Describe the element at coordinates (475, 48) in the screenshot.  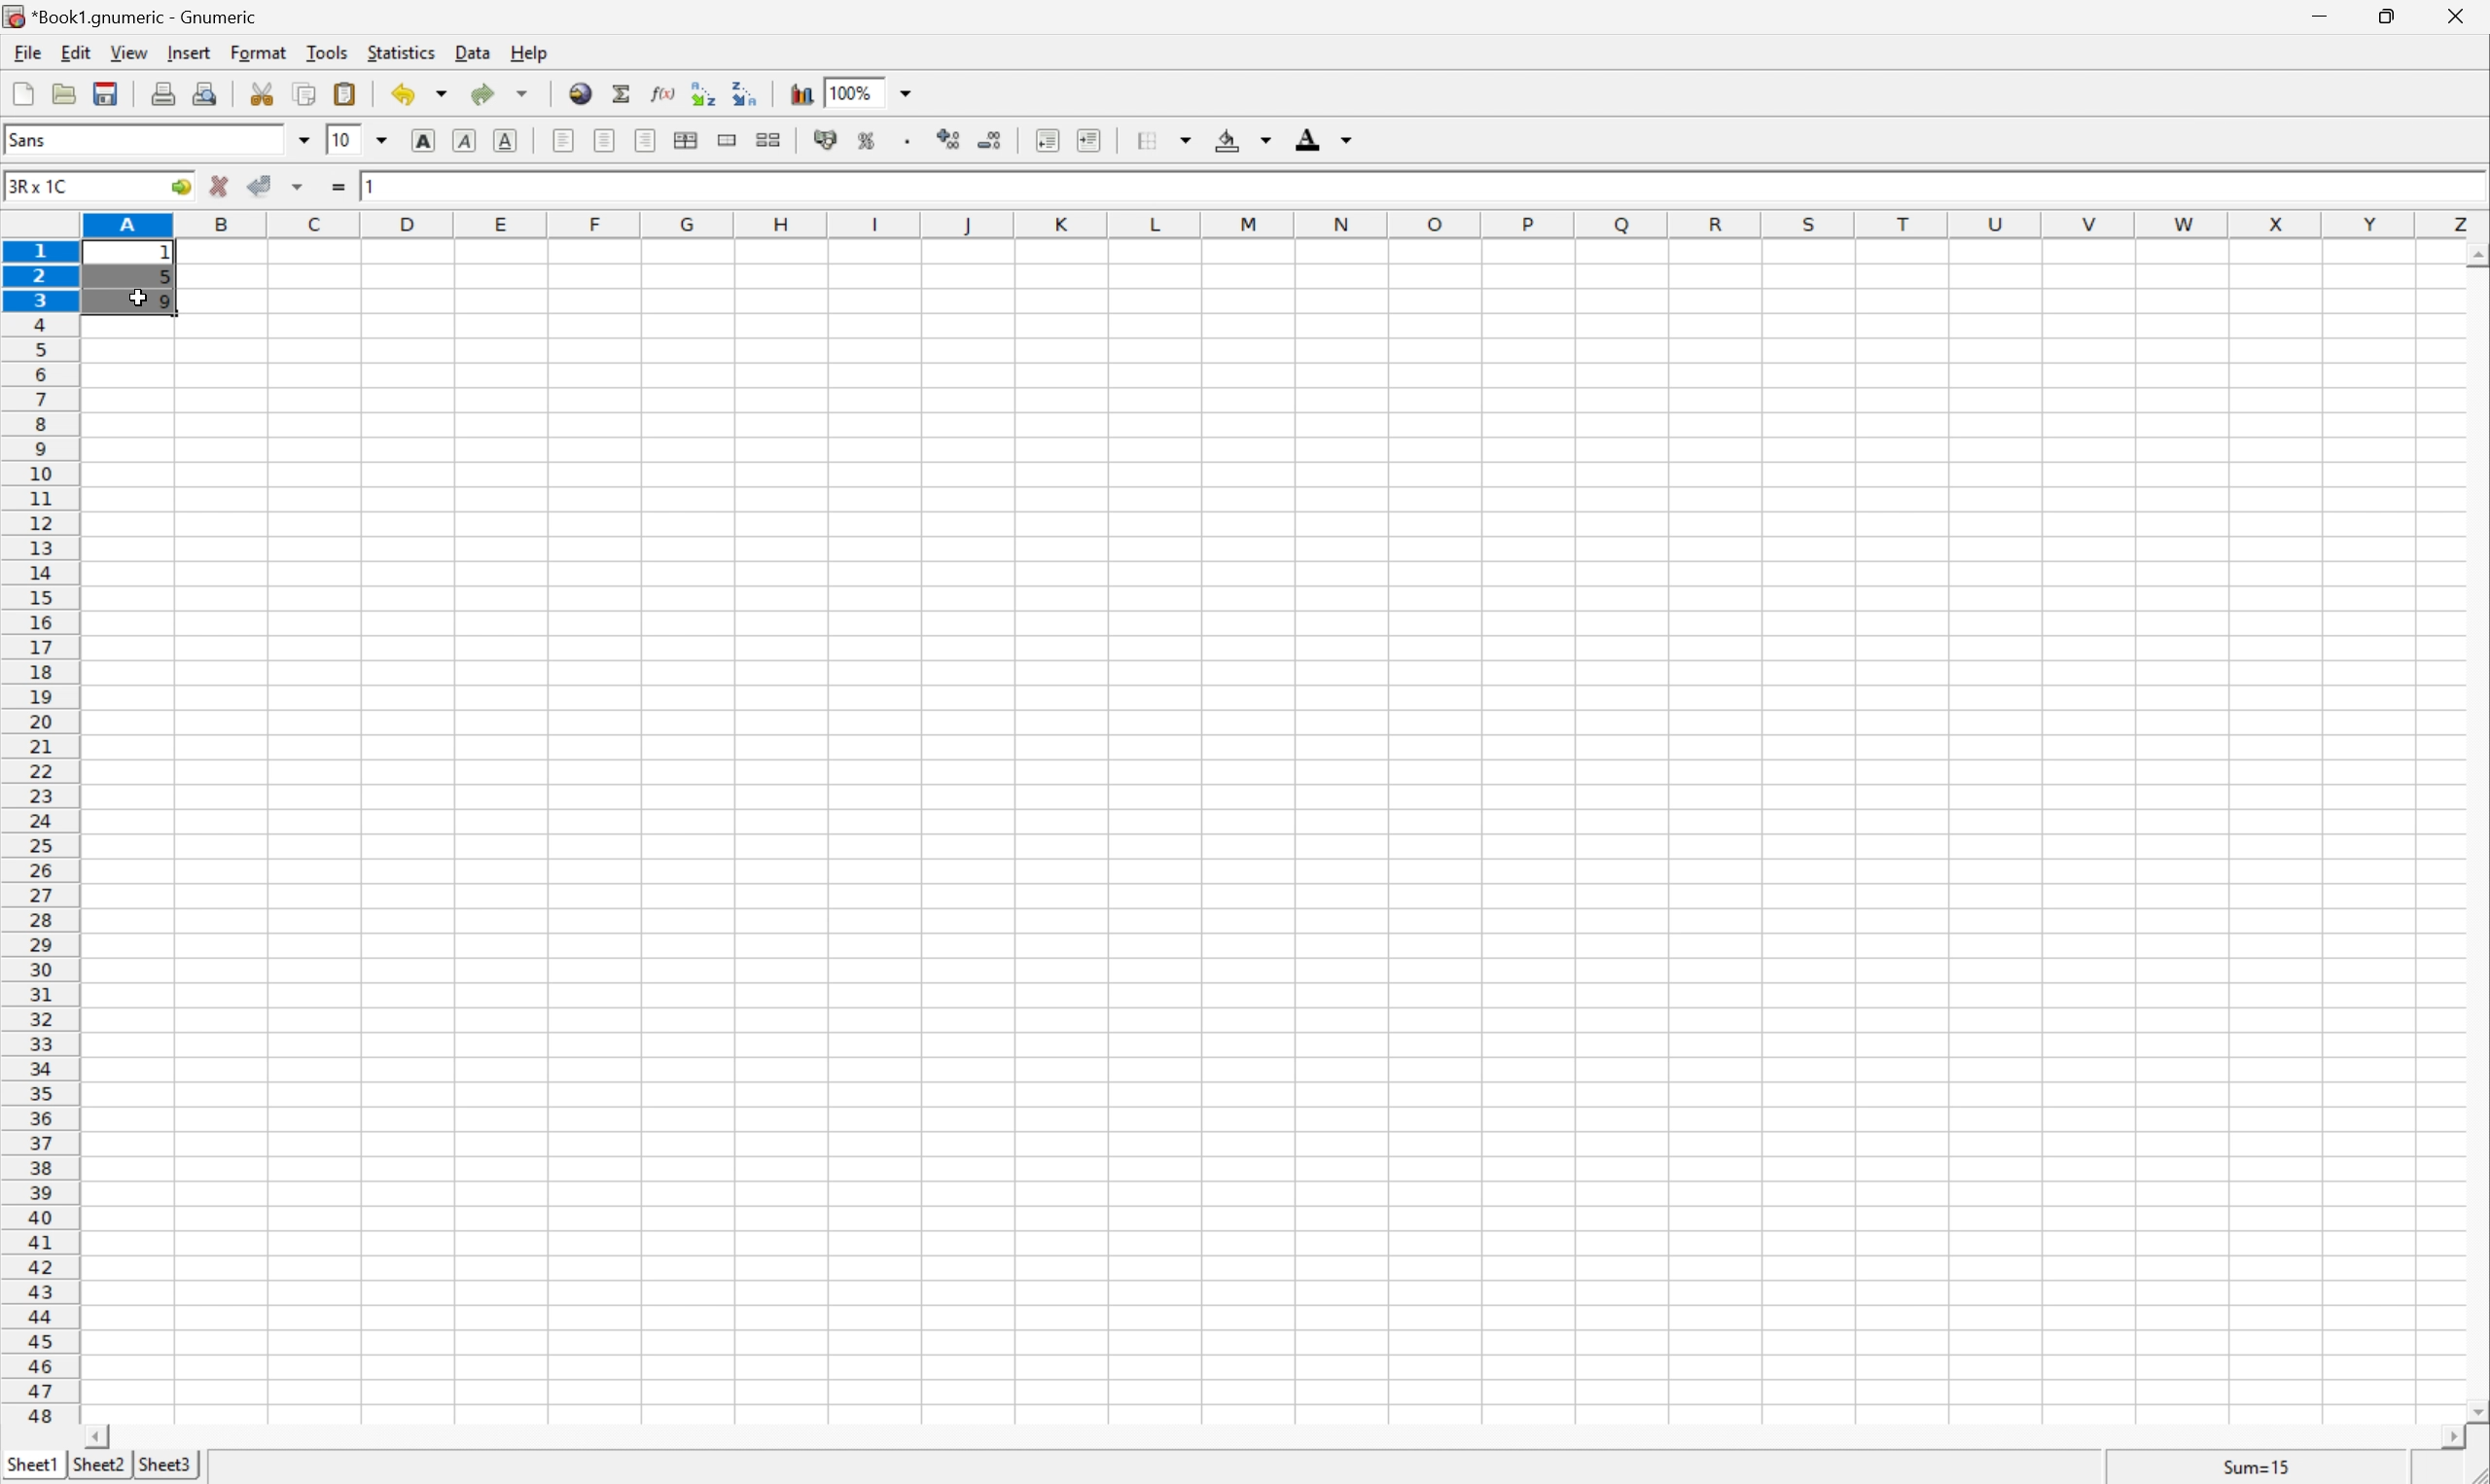
I see `data` at that location.